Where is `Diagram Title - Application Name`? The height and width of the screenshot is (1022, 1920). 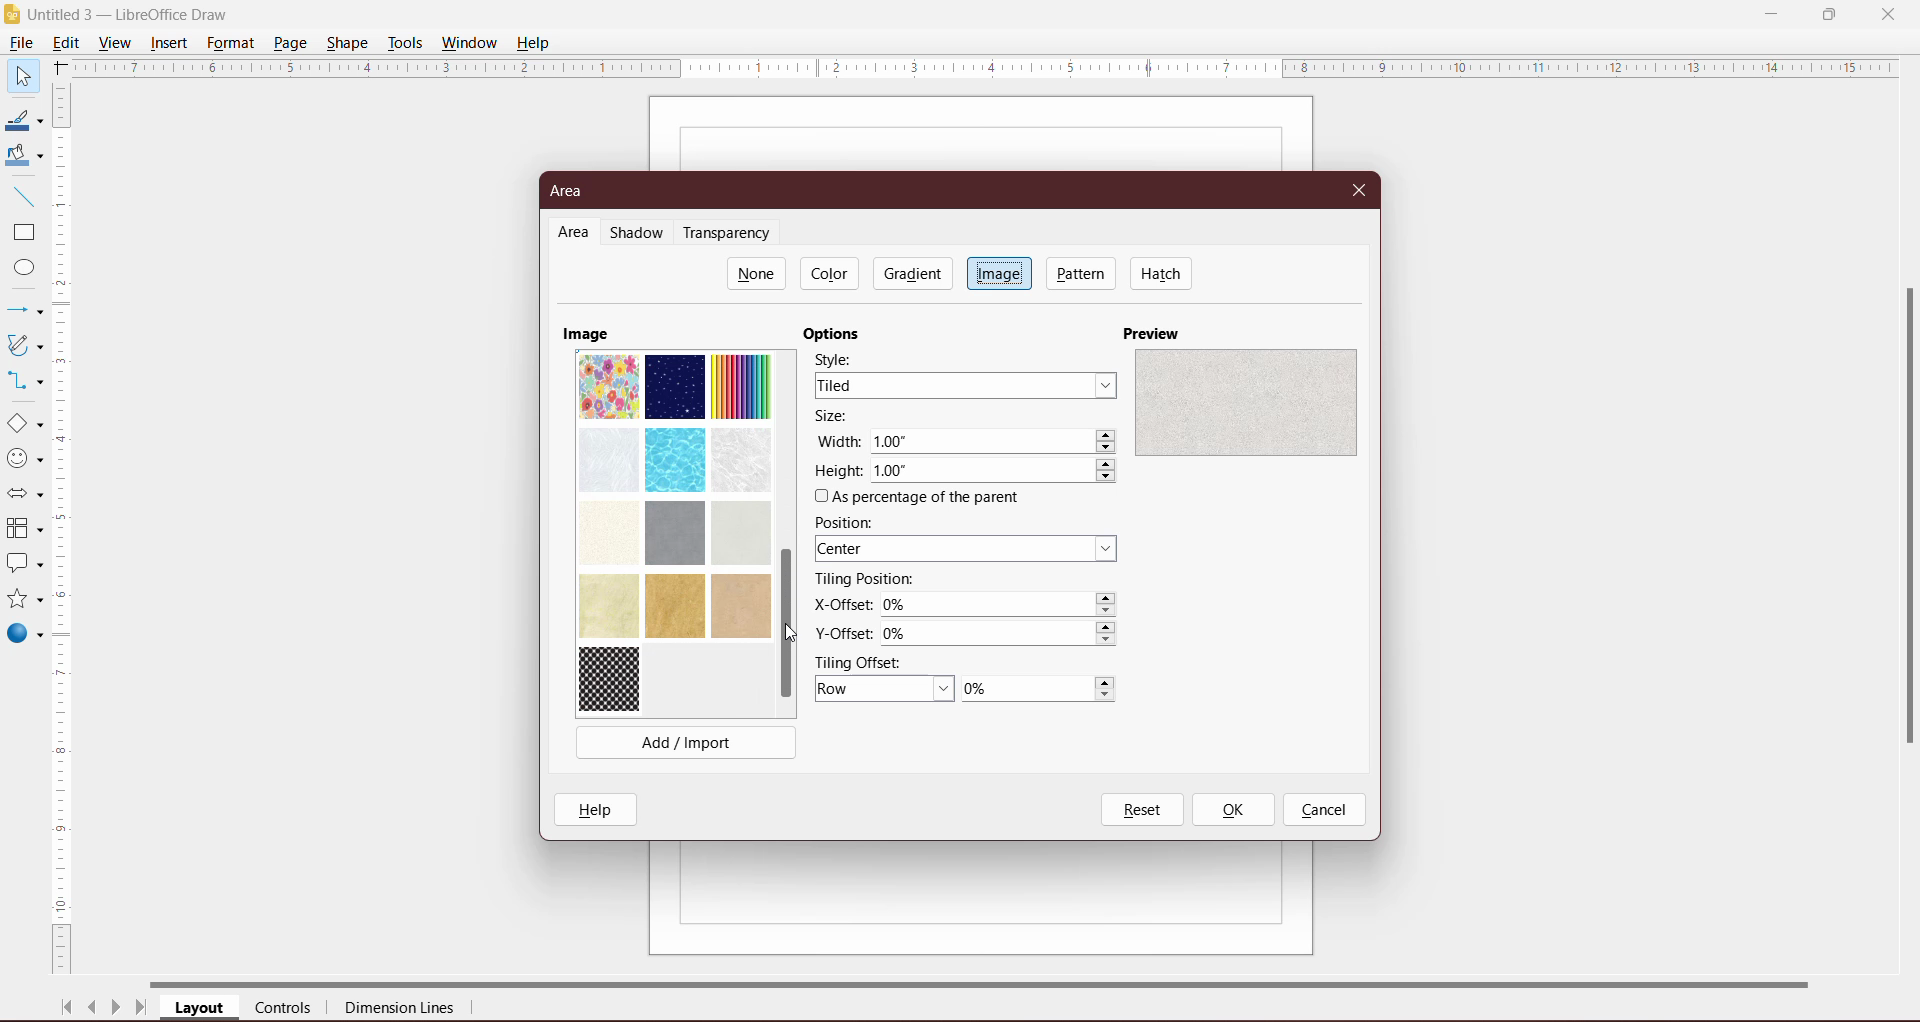 Diagram Title - Application Name is located at coordinates (135, 14).